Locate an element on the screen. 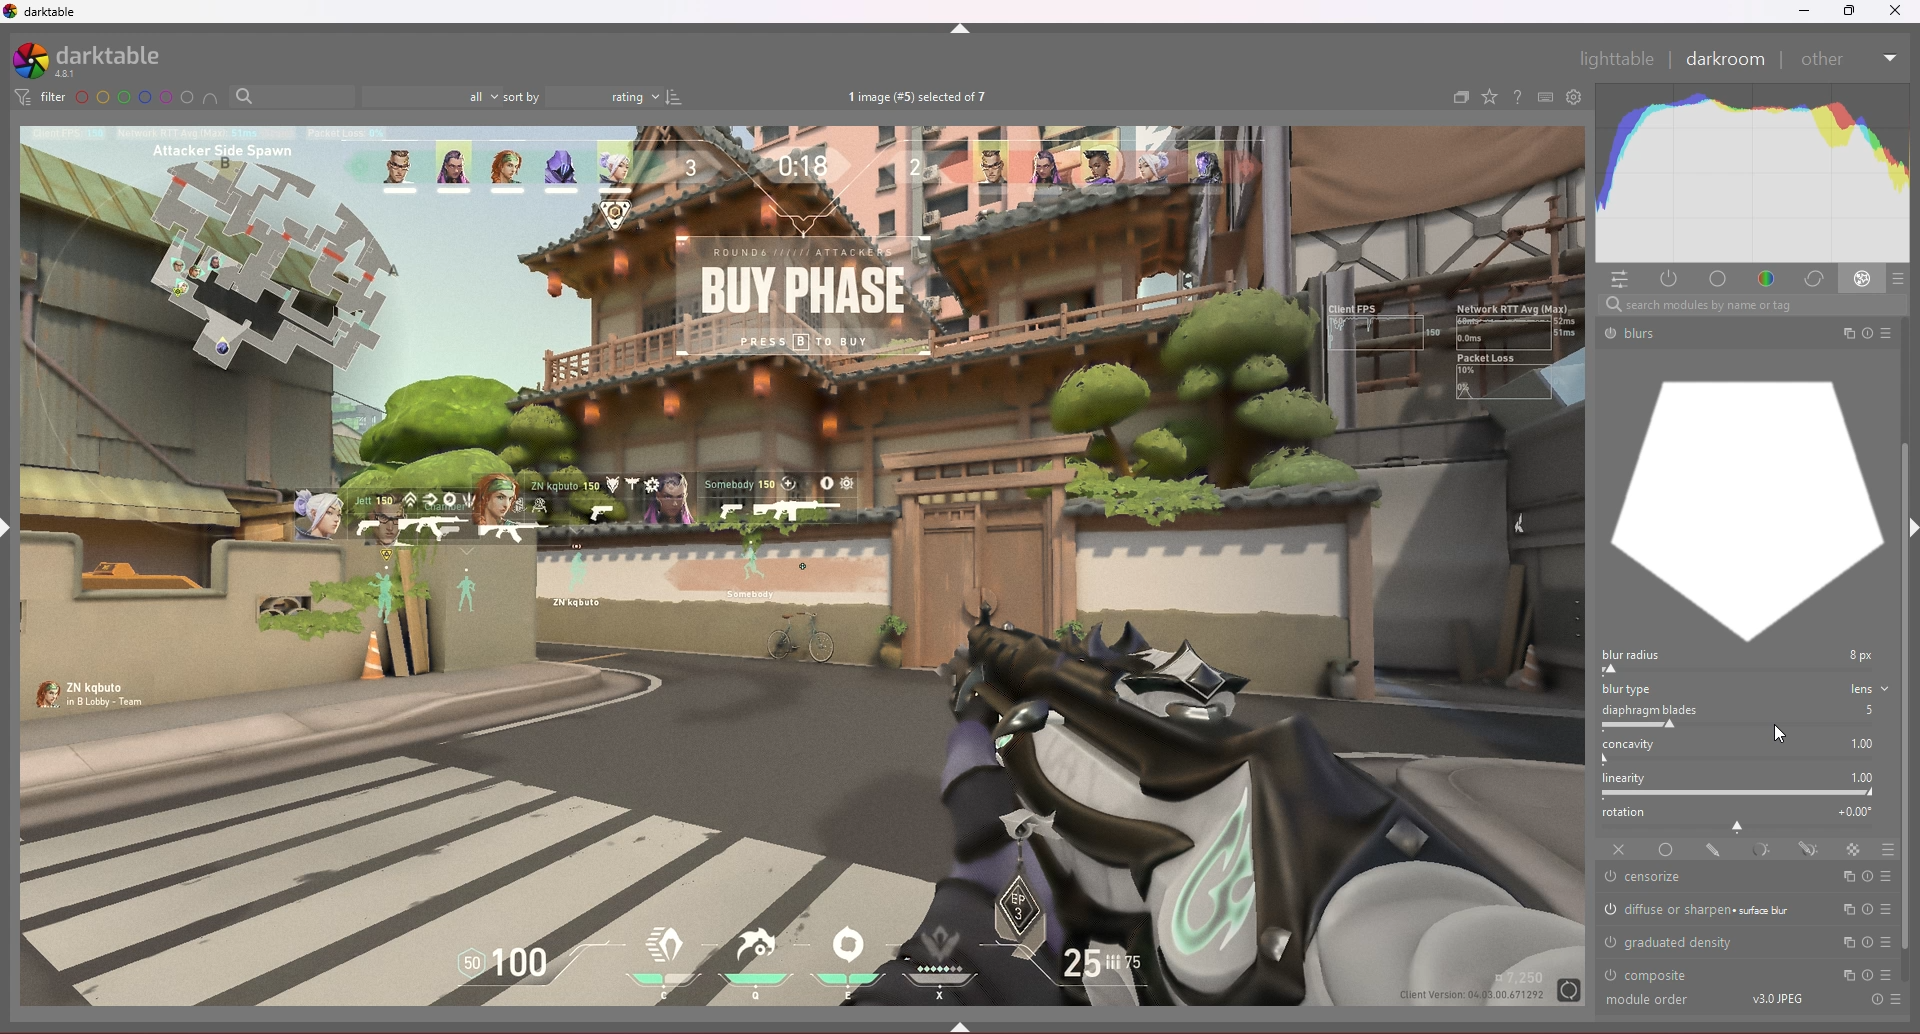 This screenshot has width=1920, height=1034. filter by images rating is located at coordinates (432, 95).